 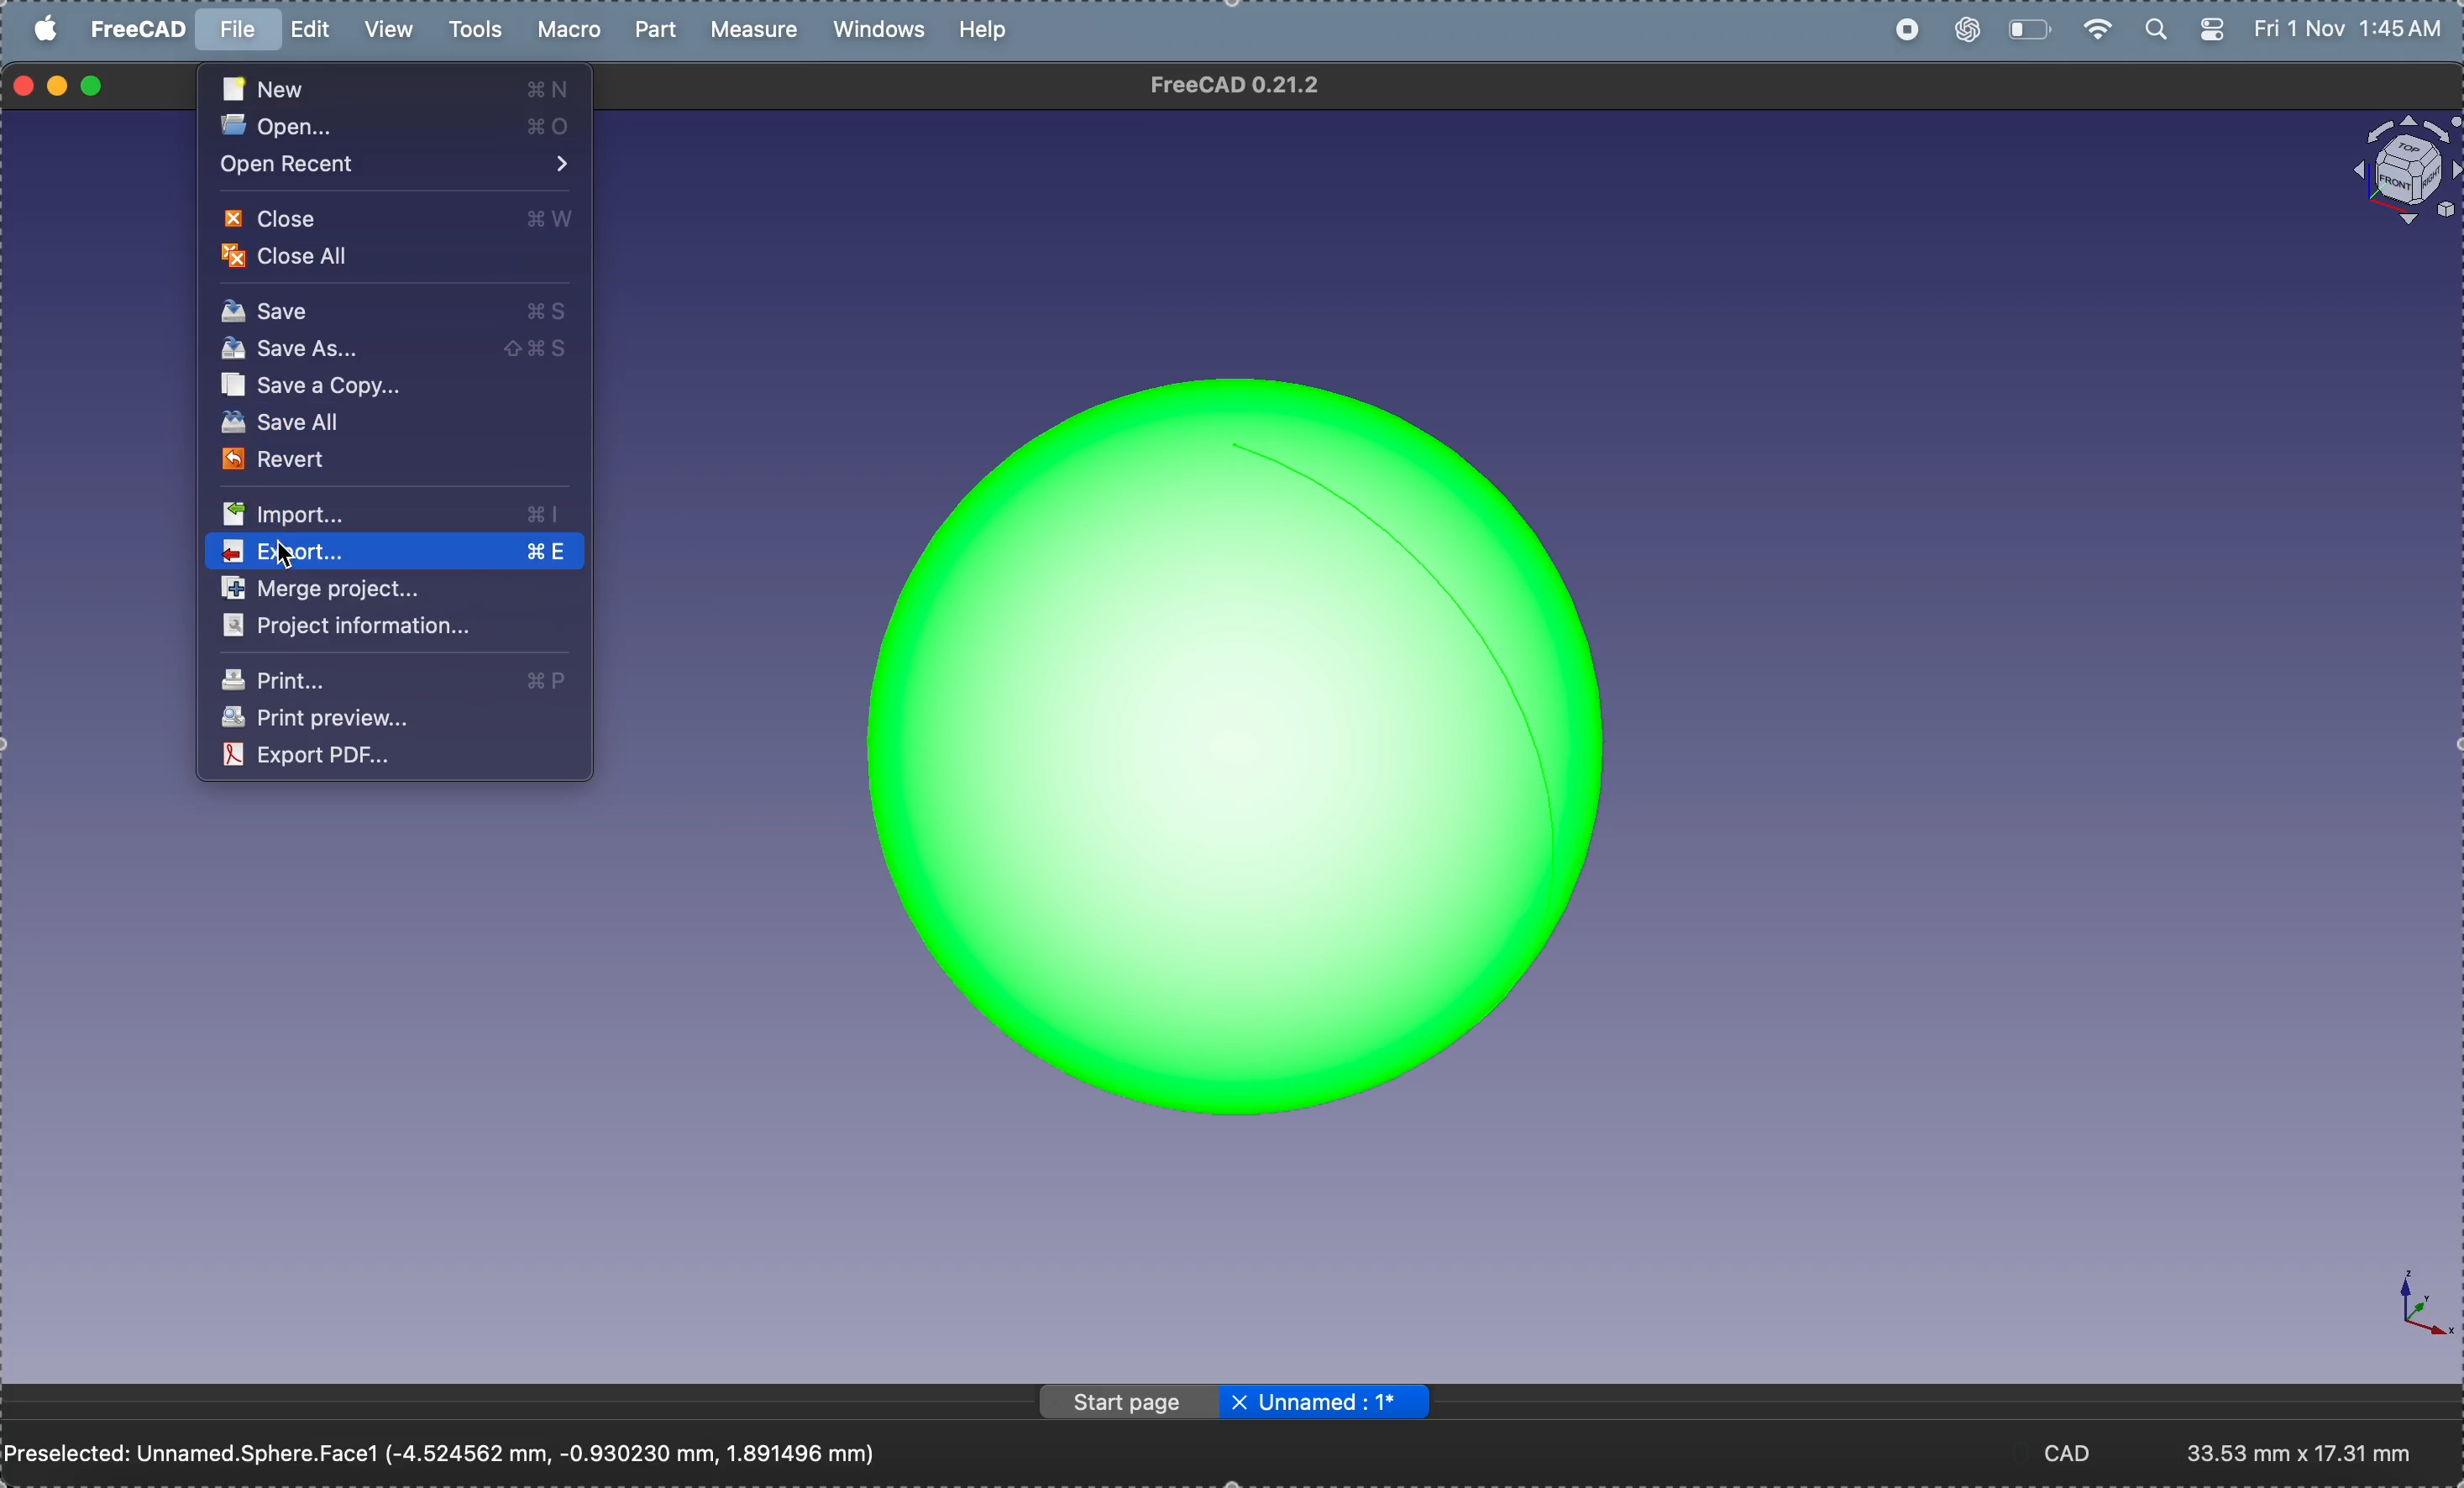 I want to click on cad, so click(x=2080, y=1452).